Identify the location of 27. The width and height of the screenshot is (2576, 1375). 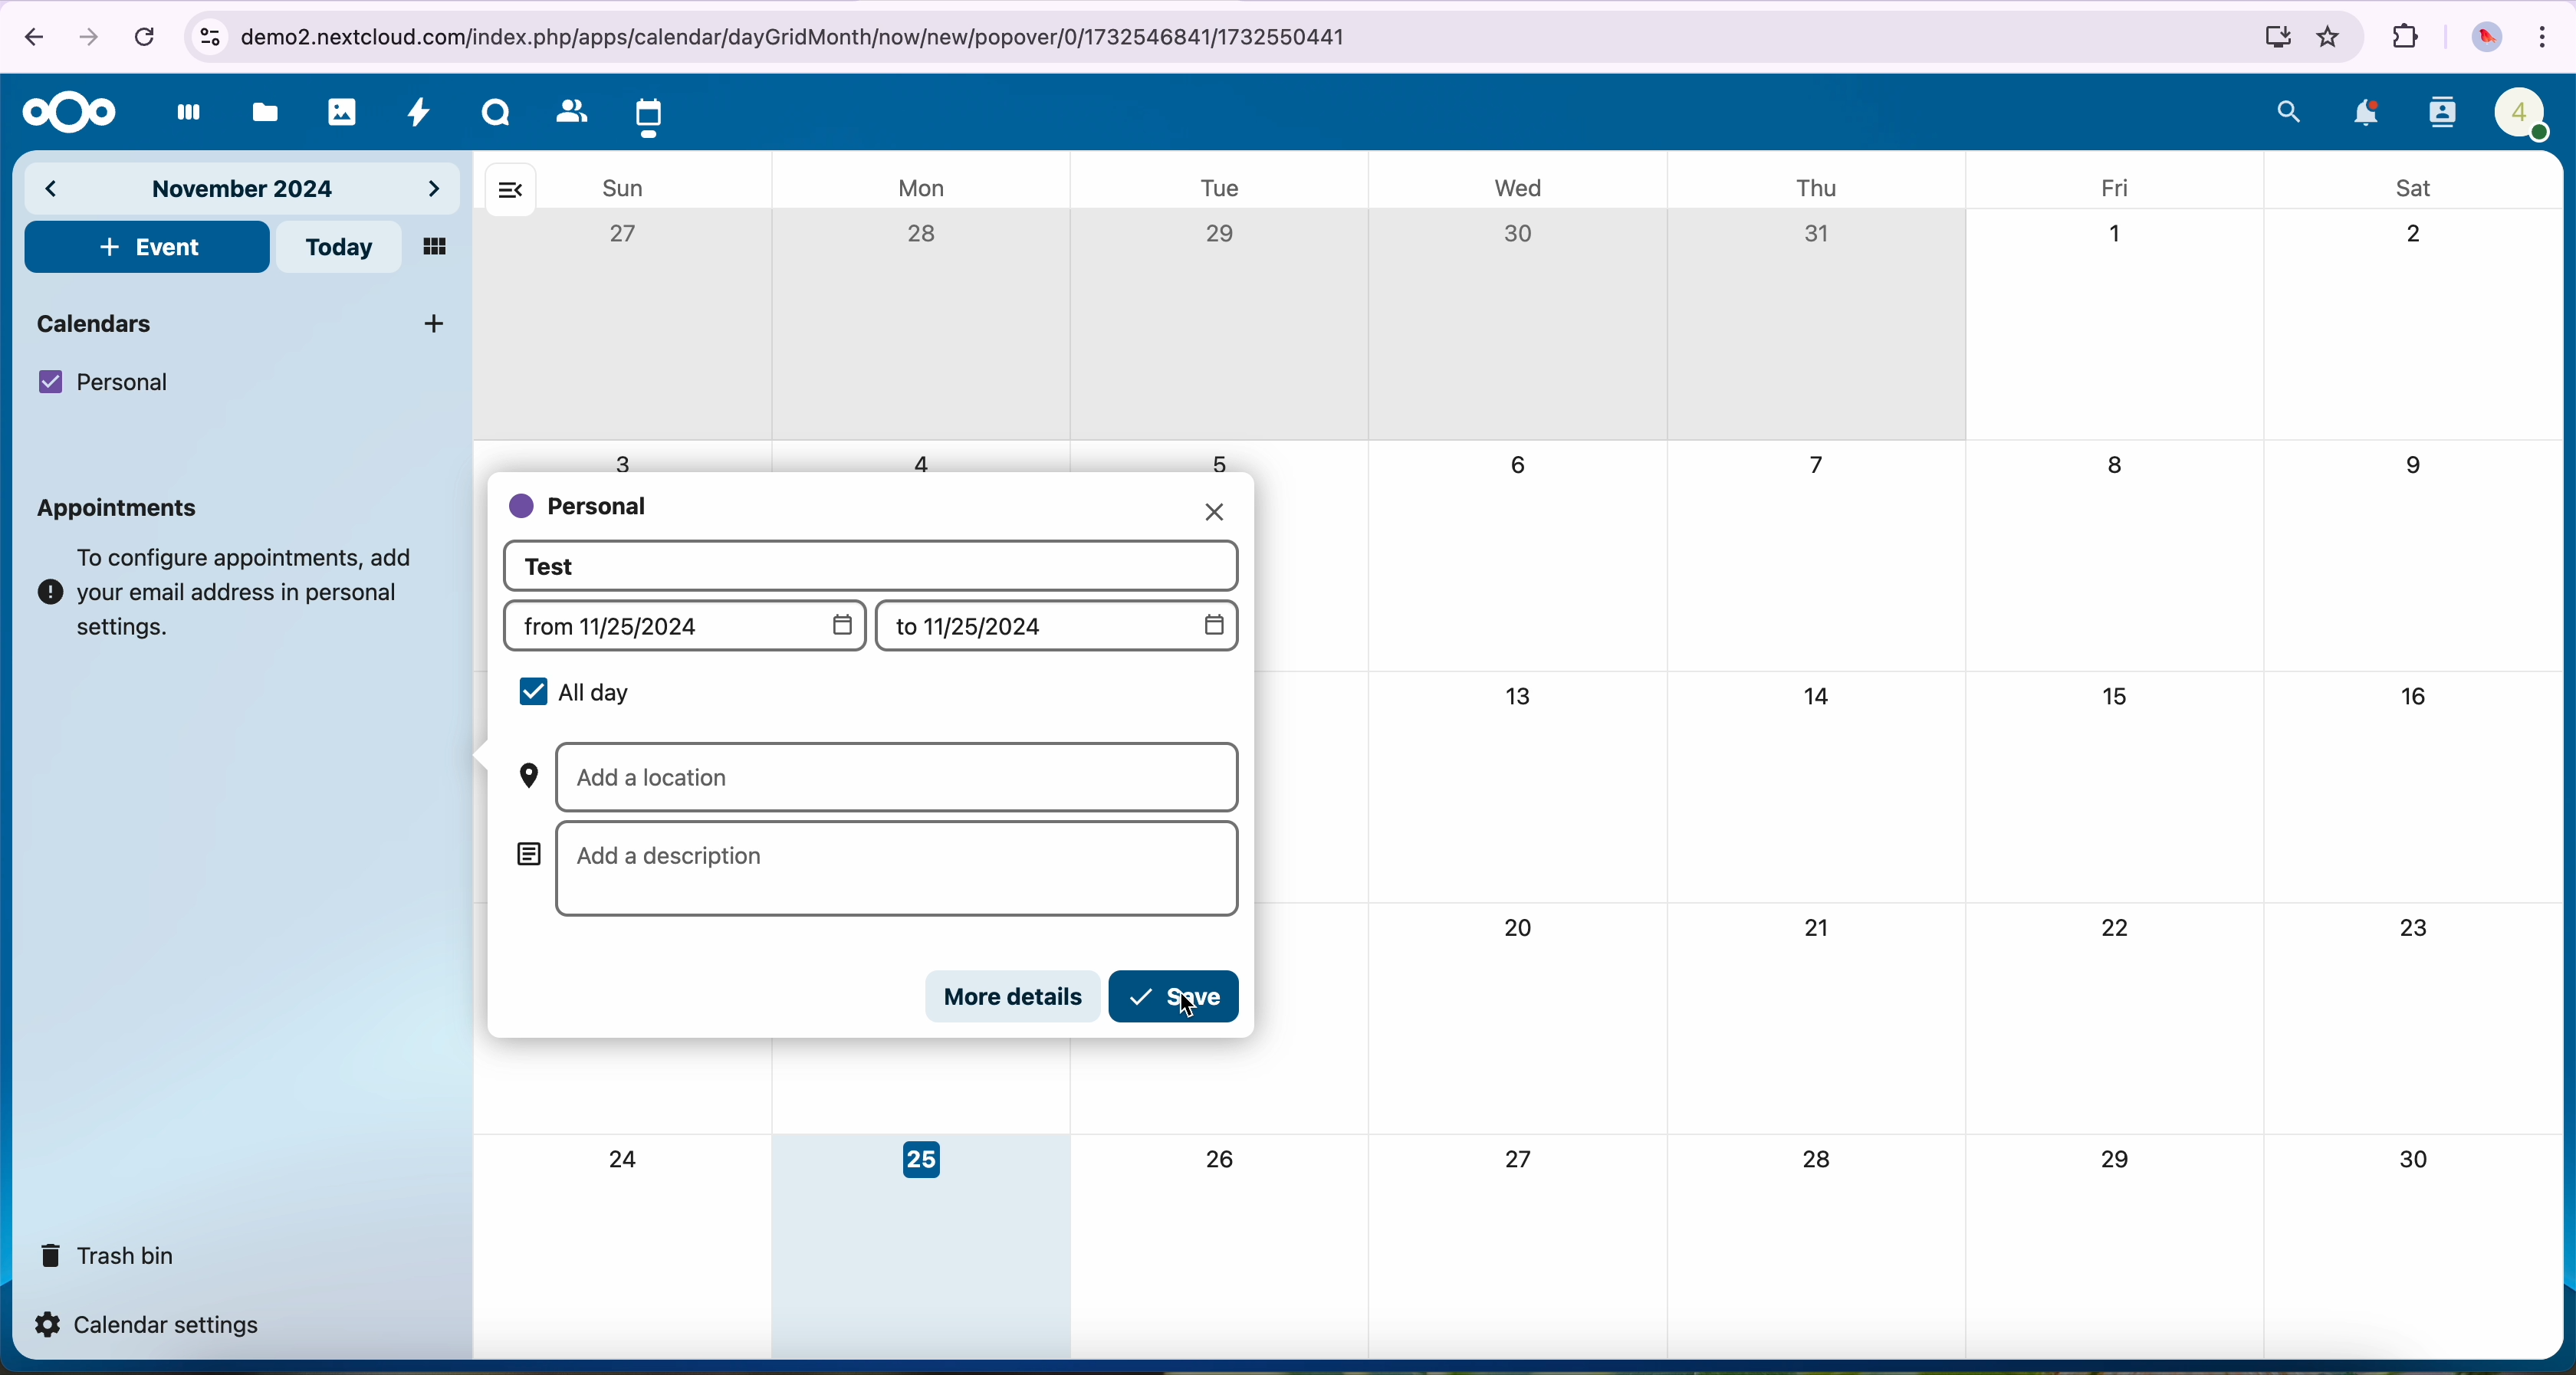
(1523, 1158).